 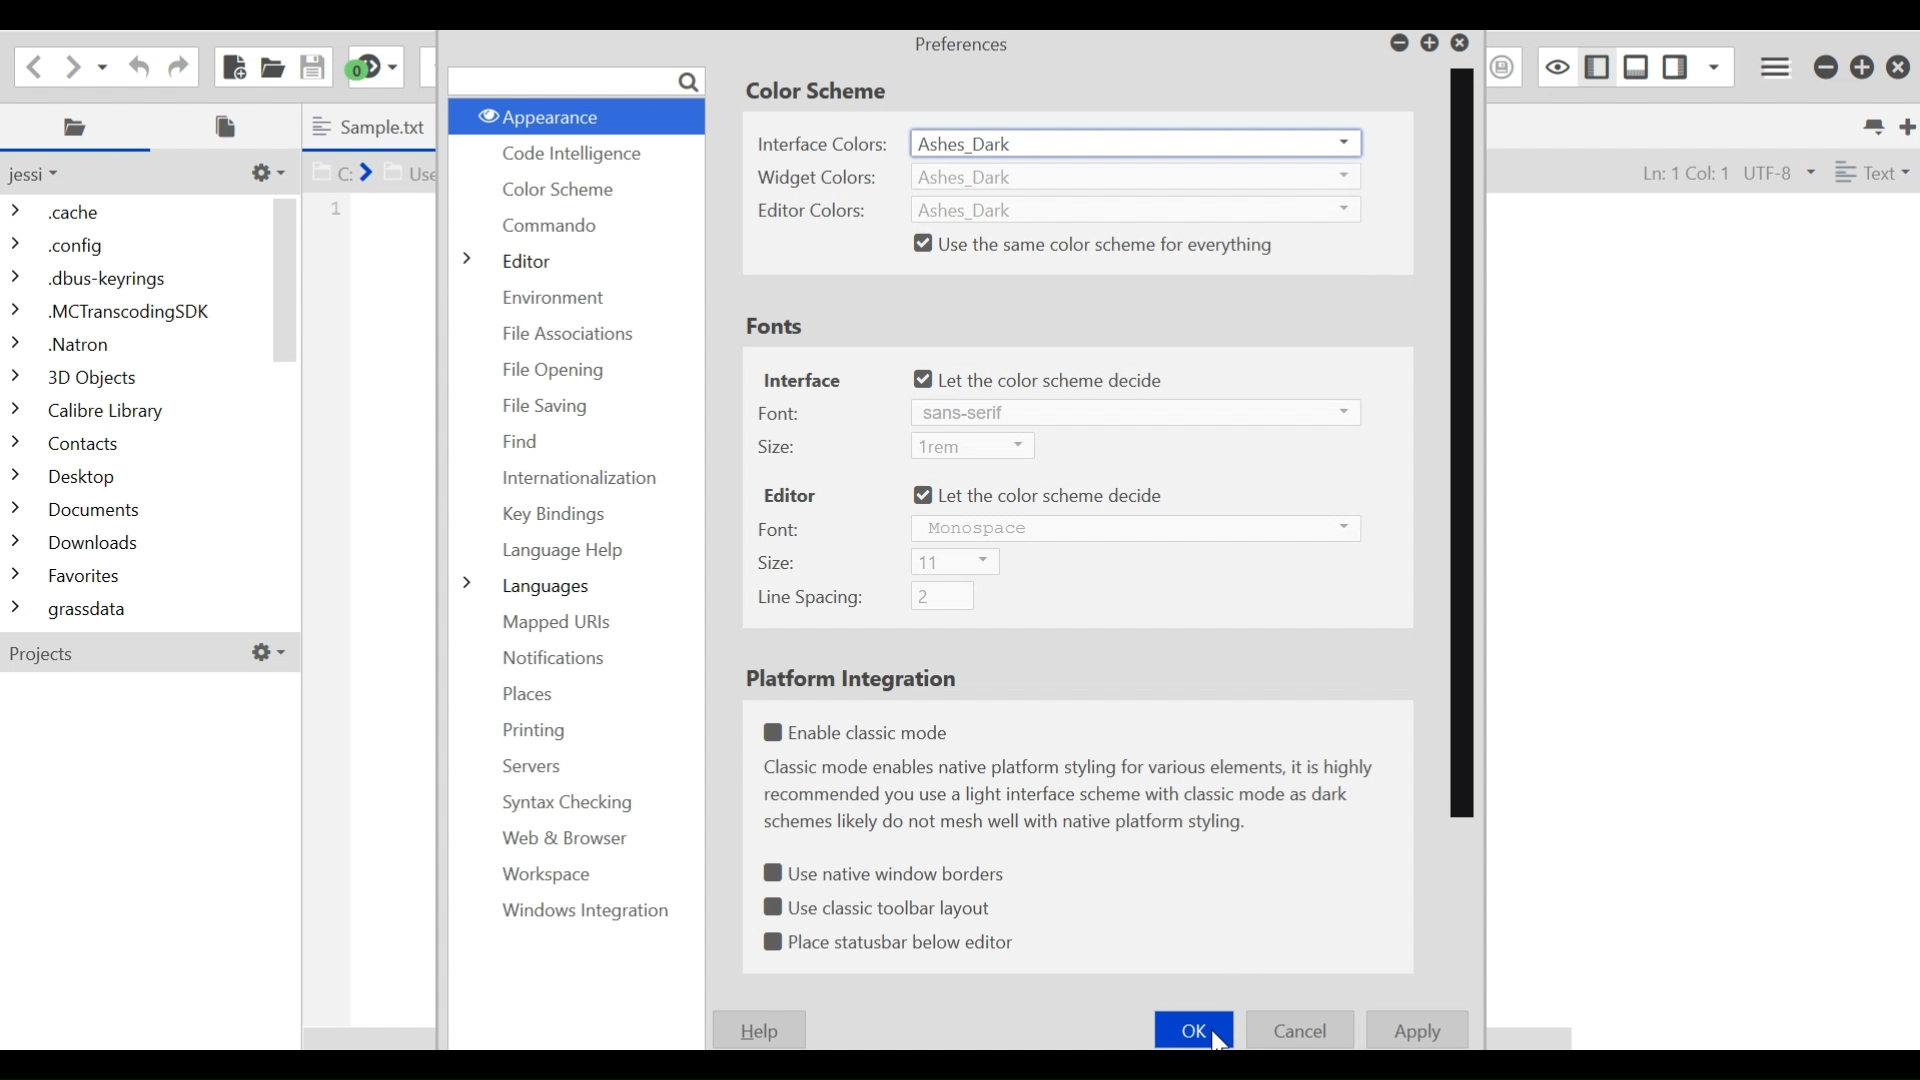 I want to click on Toggle focus mode, so click(x=1555, y=66).